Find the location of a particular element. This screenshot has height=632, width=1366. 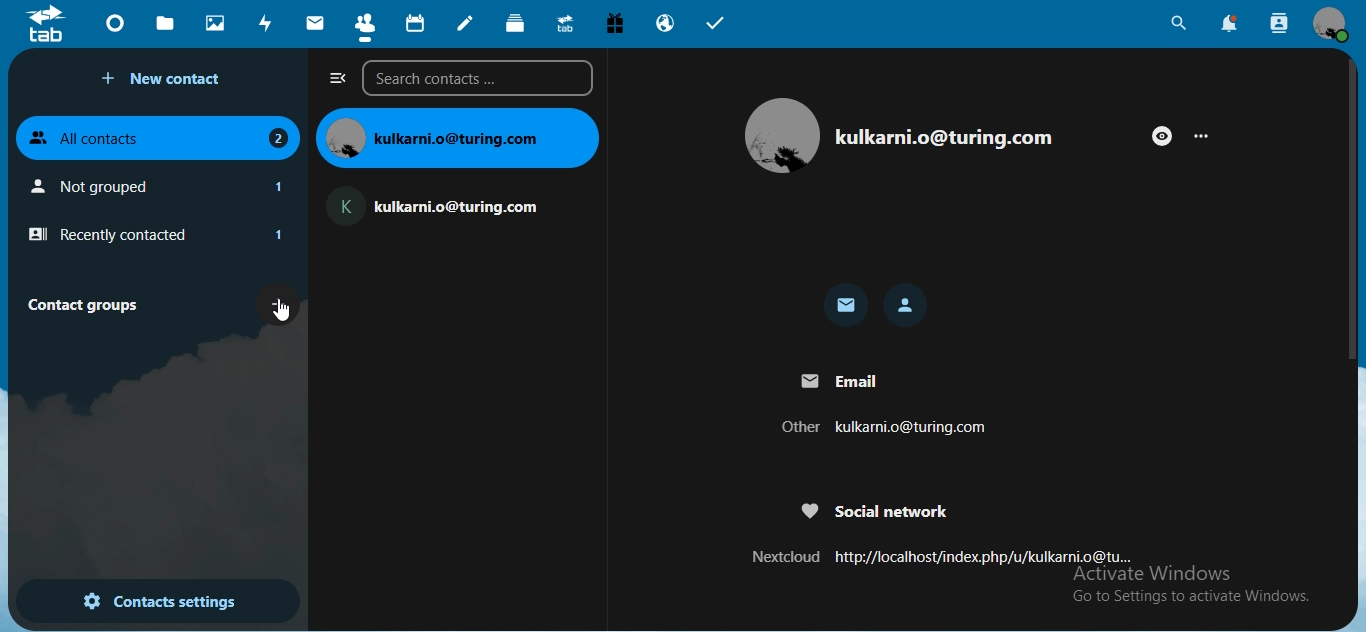

contact settings is located at coordinates (159, 603).